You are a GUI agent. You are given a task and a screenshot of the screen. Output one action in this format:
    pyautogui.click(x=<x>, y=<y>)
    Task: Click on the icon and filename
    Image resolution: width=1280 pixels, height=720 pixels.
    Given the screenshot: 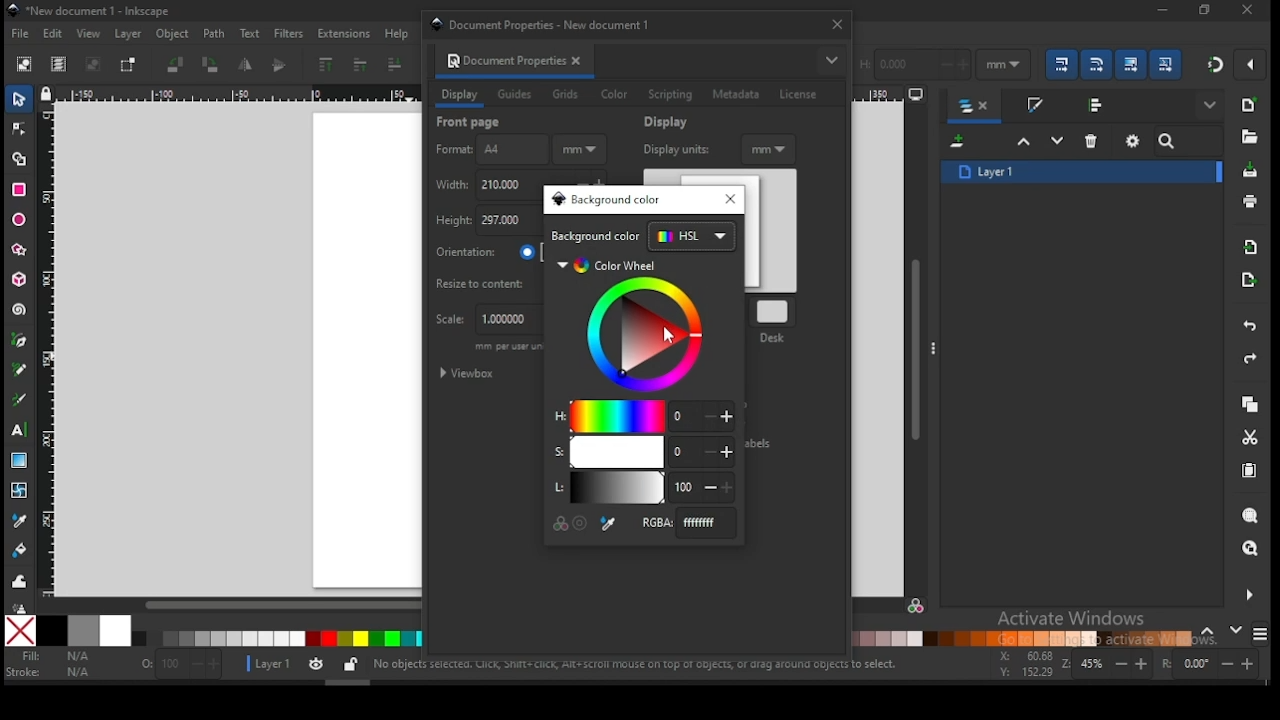 What is the action you would take?
    pyautogui.click(x=90, y=11)
    